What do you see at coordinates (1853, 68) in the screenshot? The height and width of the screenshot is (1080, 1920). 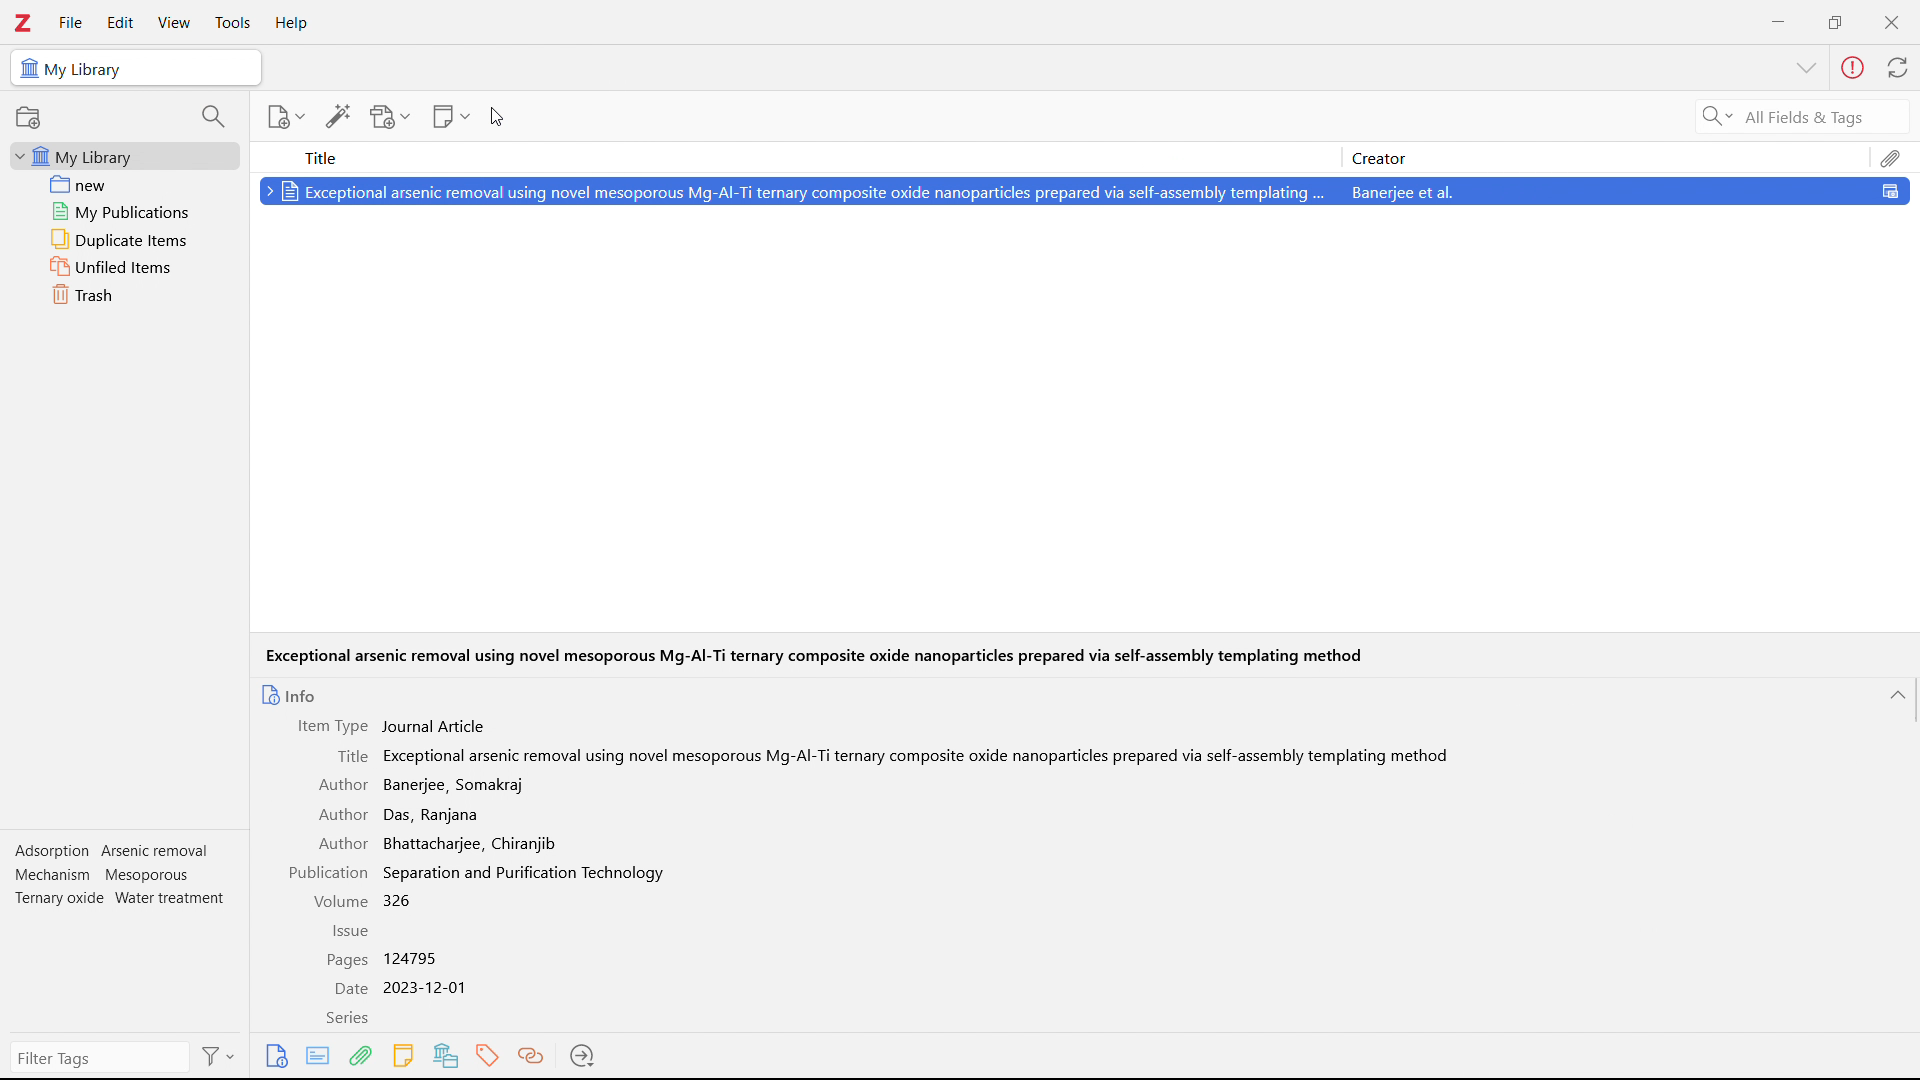 I see `error in sync` at bounding box center [1853, 68].